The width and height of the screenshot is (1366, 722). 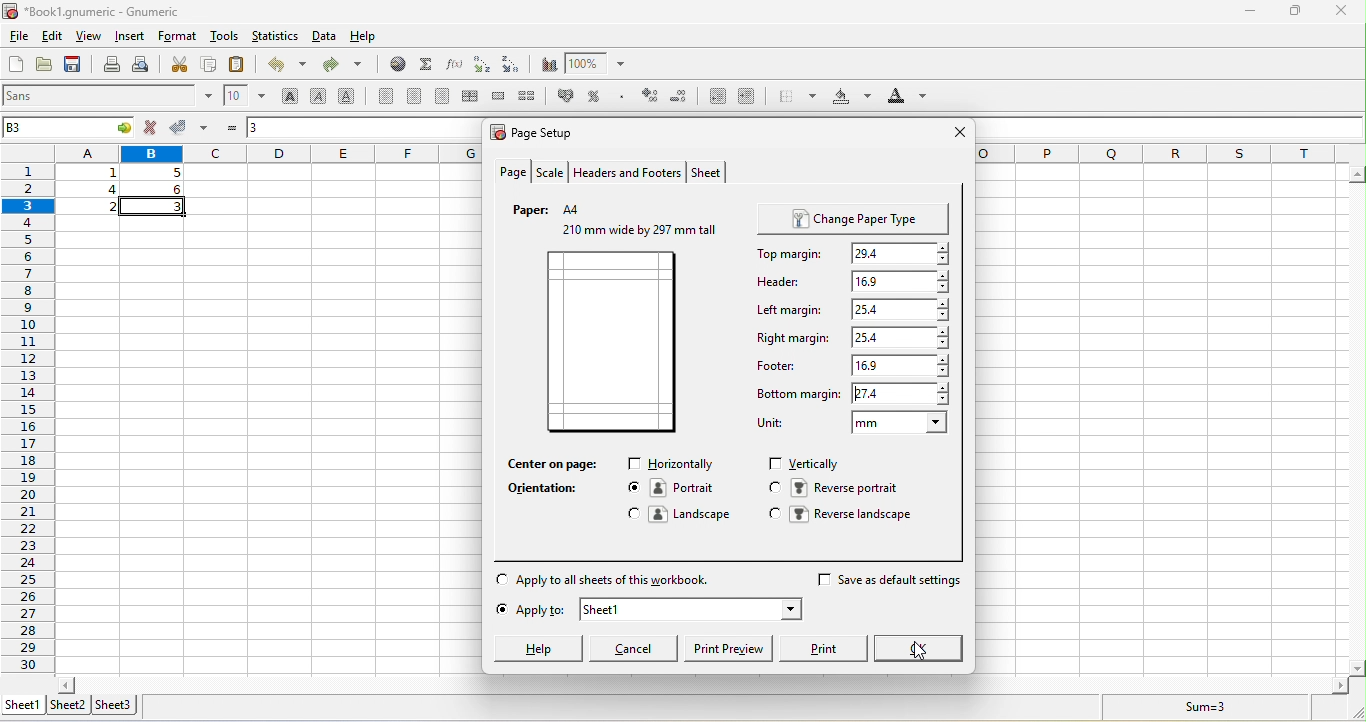 What do you see at coordinates (827, 648) in the screenshot?
I see `print` at bounding box center [827, 648].